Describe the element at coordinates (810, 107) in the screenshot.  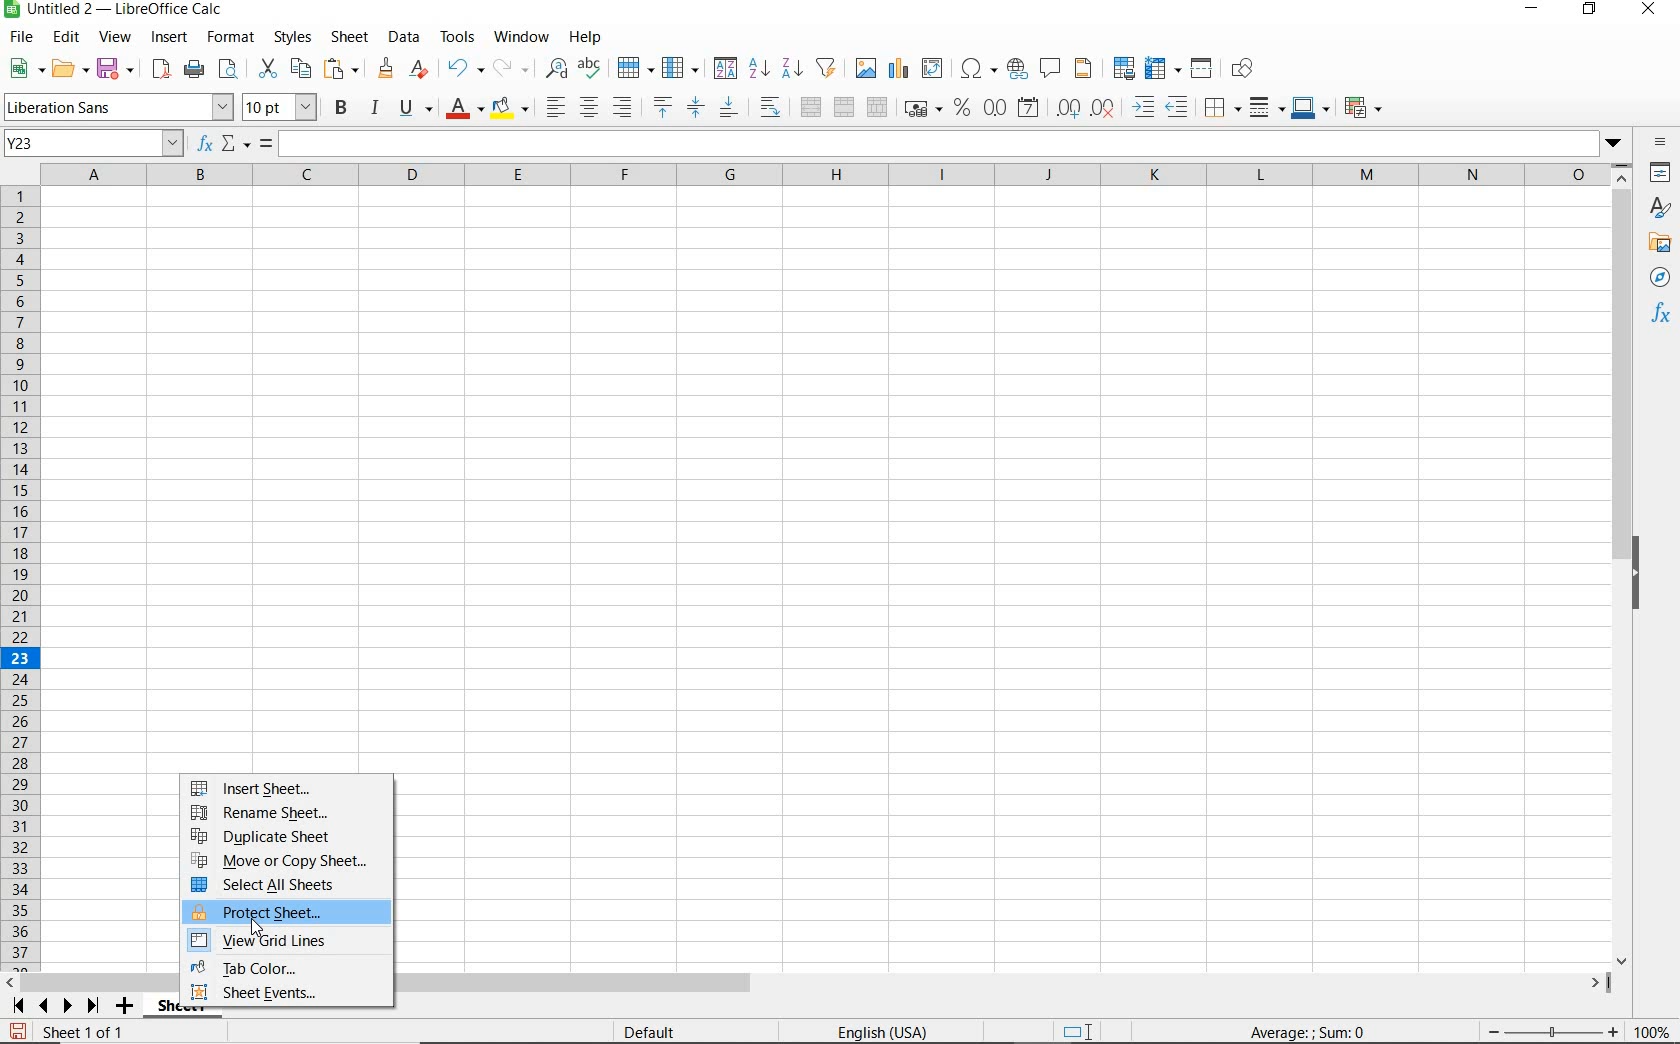
I see `MERGE AND CENTER OR UNMERGE CELLS` at that location.